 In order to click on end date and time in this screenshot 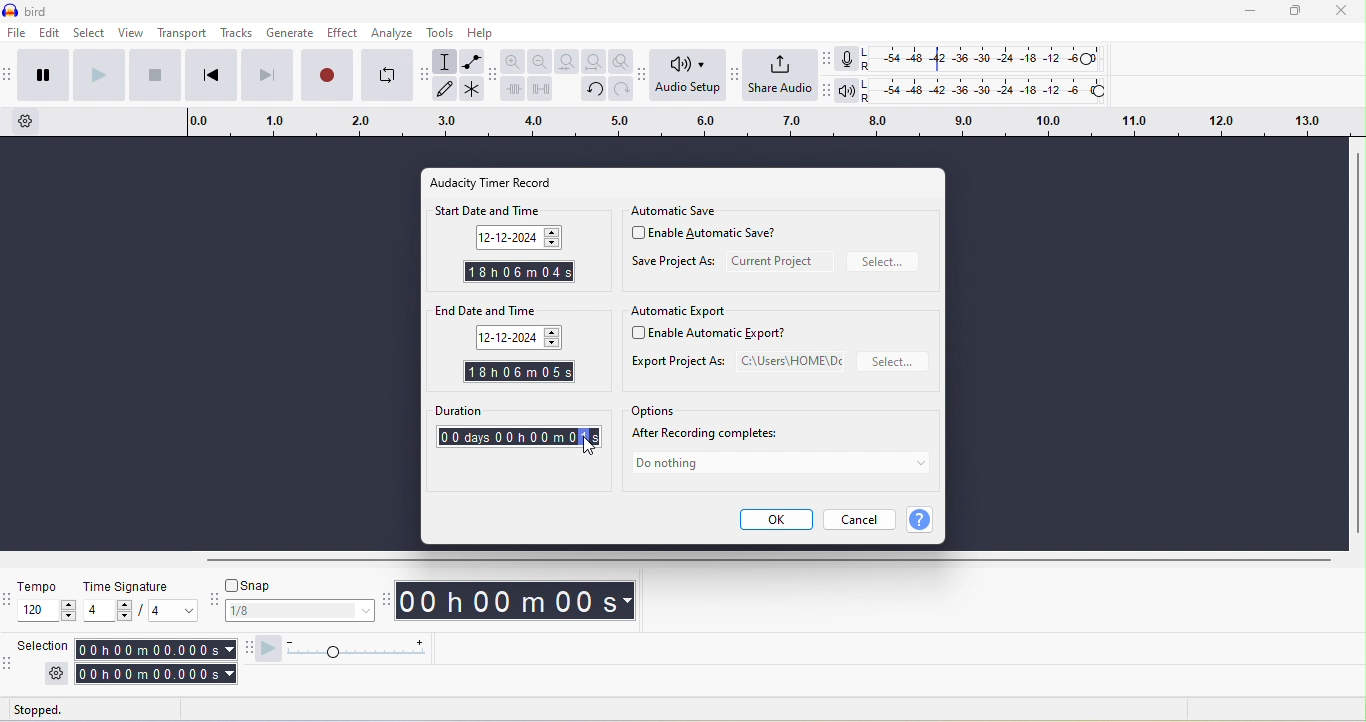, I will do `click(512, 311)`.